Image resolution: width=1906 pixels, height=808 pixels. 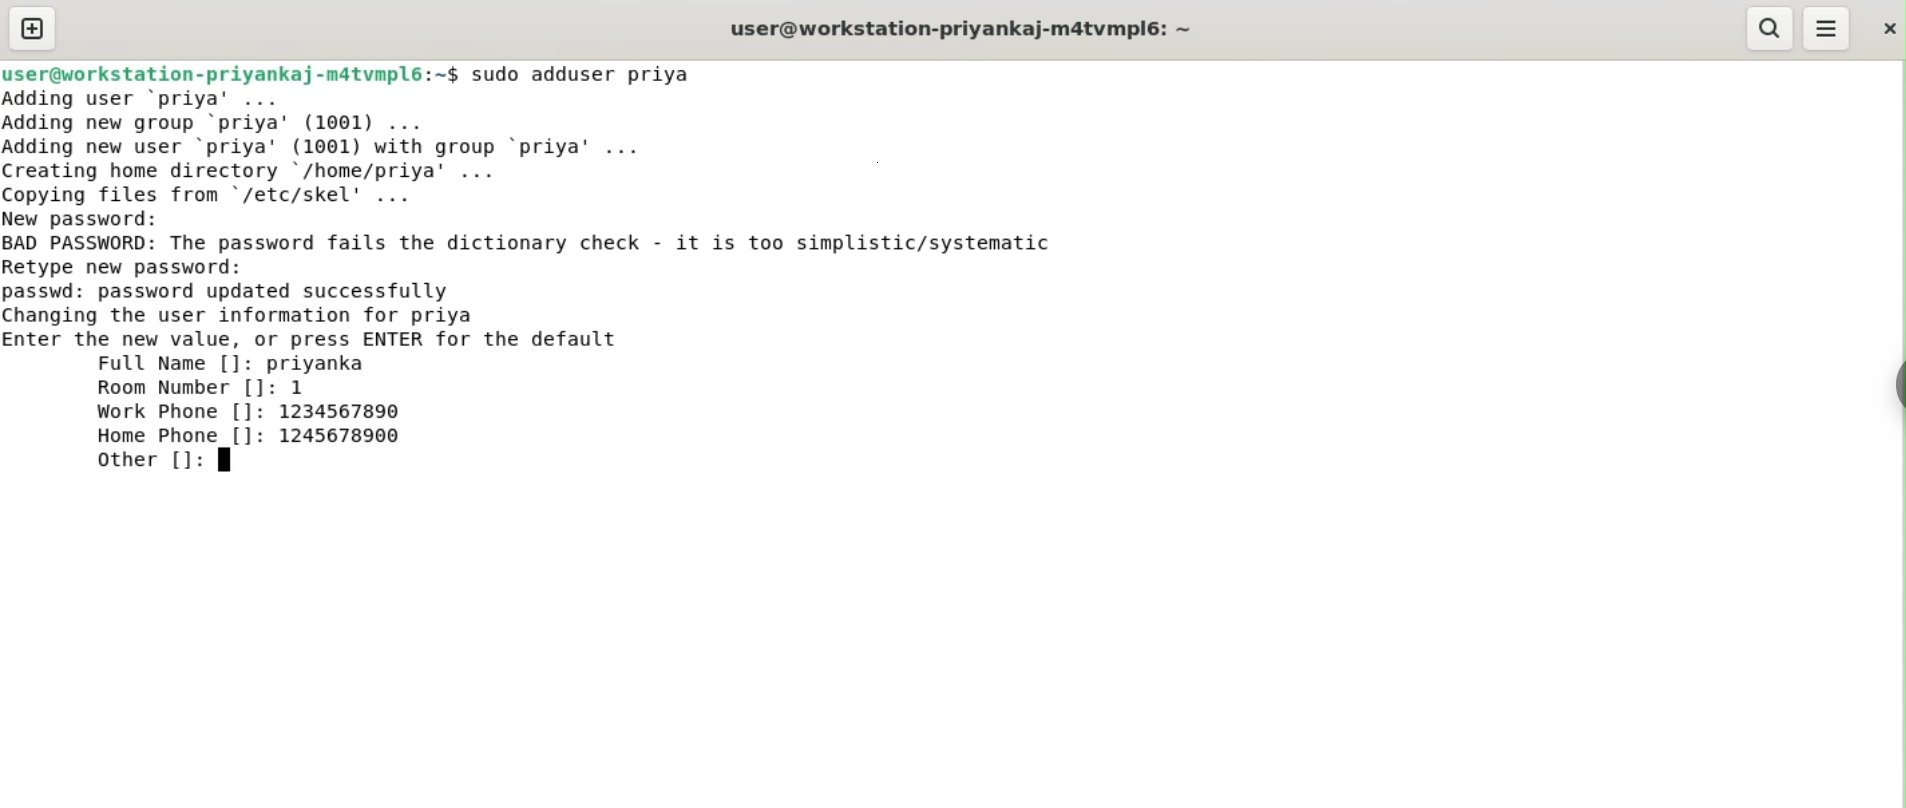 What do you see at coordinates (1827, 29) in the screenshot?
I see `menu` at bounding box center [1827, 29].